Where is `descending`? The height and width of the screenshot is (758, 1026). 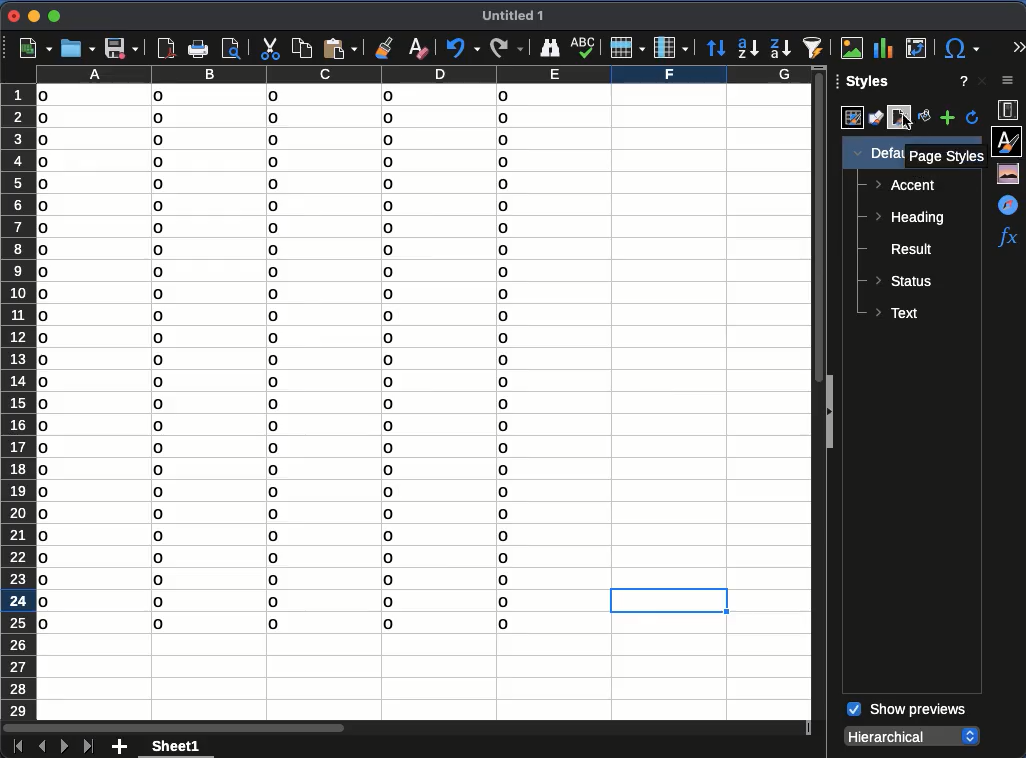
descending is located at coordinates (780, 48).